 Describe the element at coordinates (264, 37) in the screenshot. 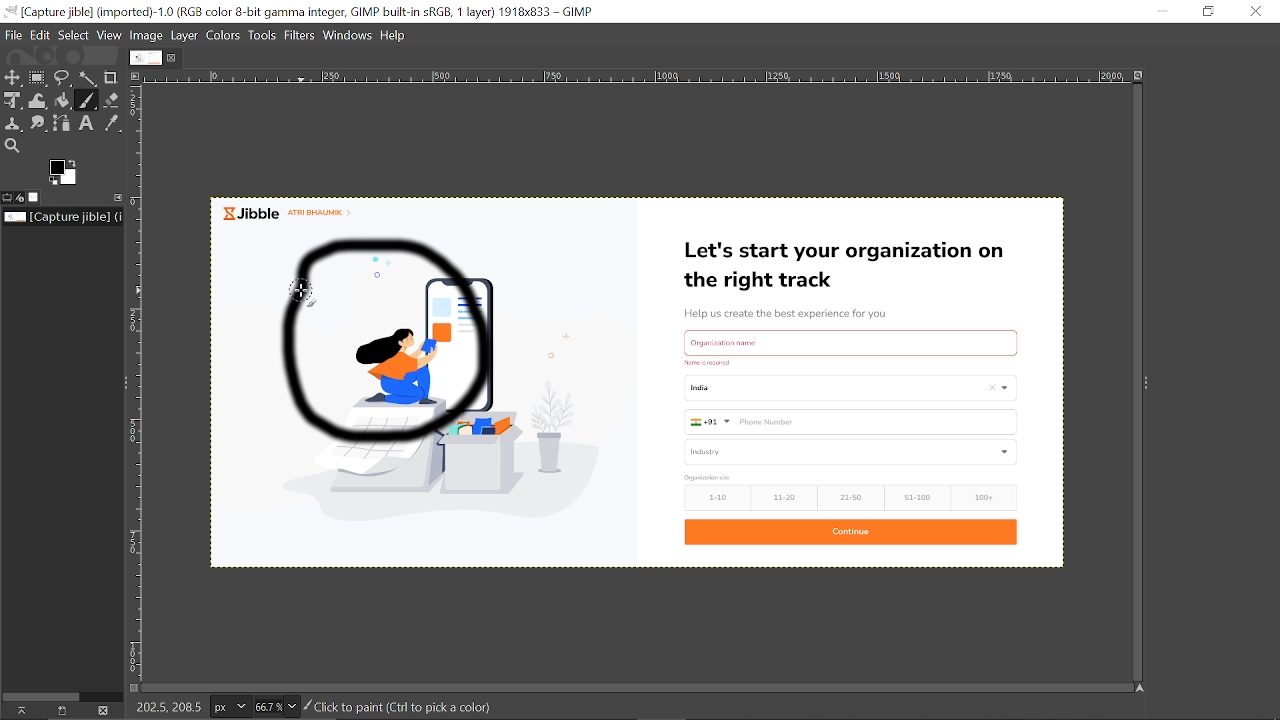

I see `Tools` at that location.